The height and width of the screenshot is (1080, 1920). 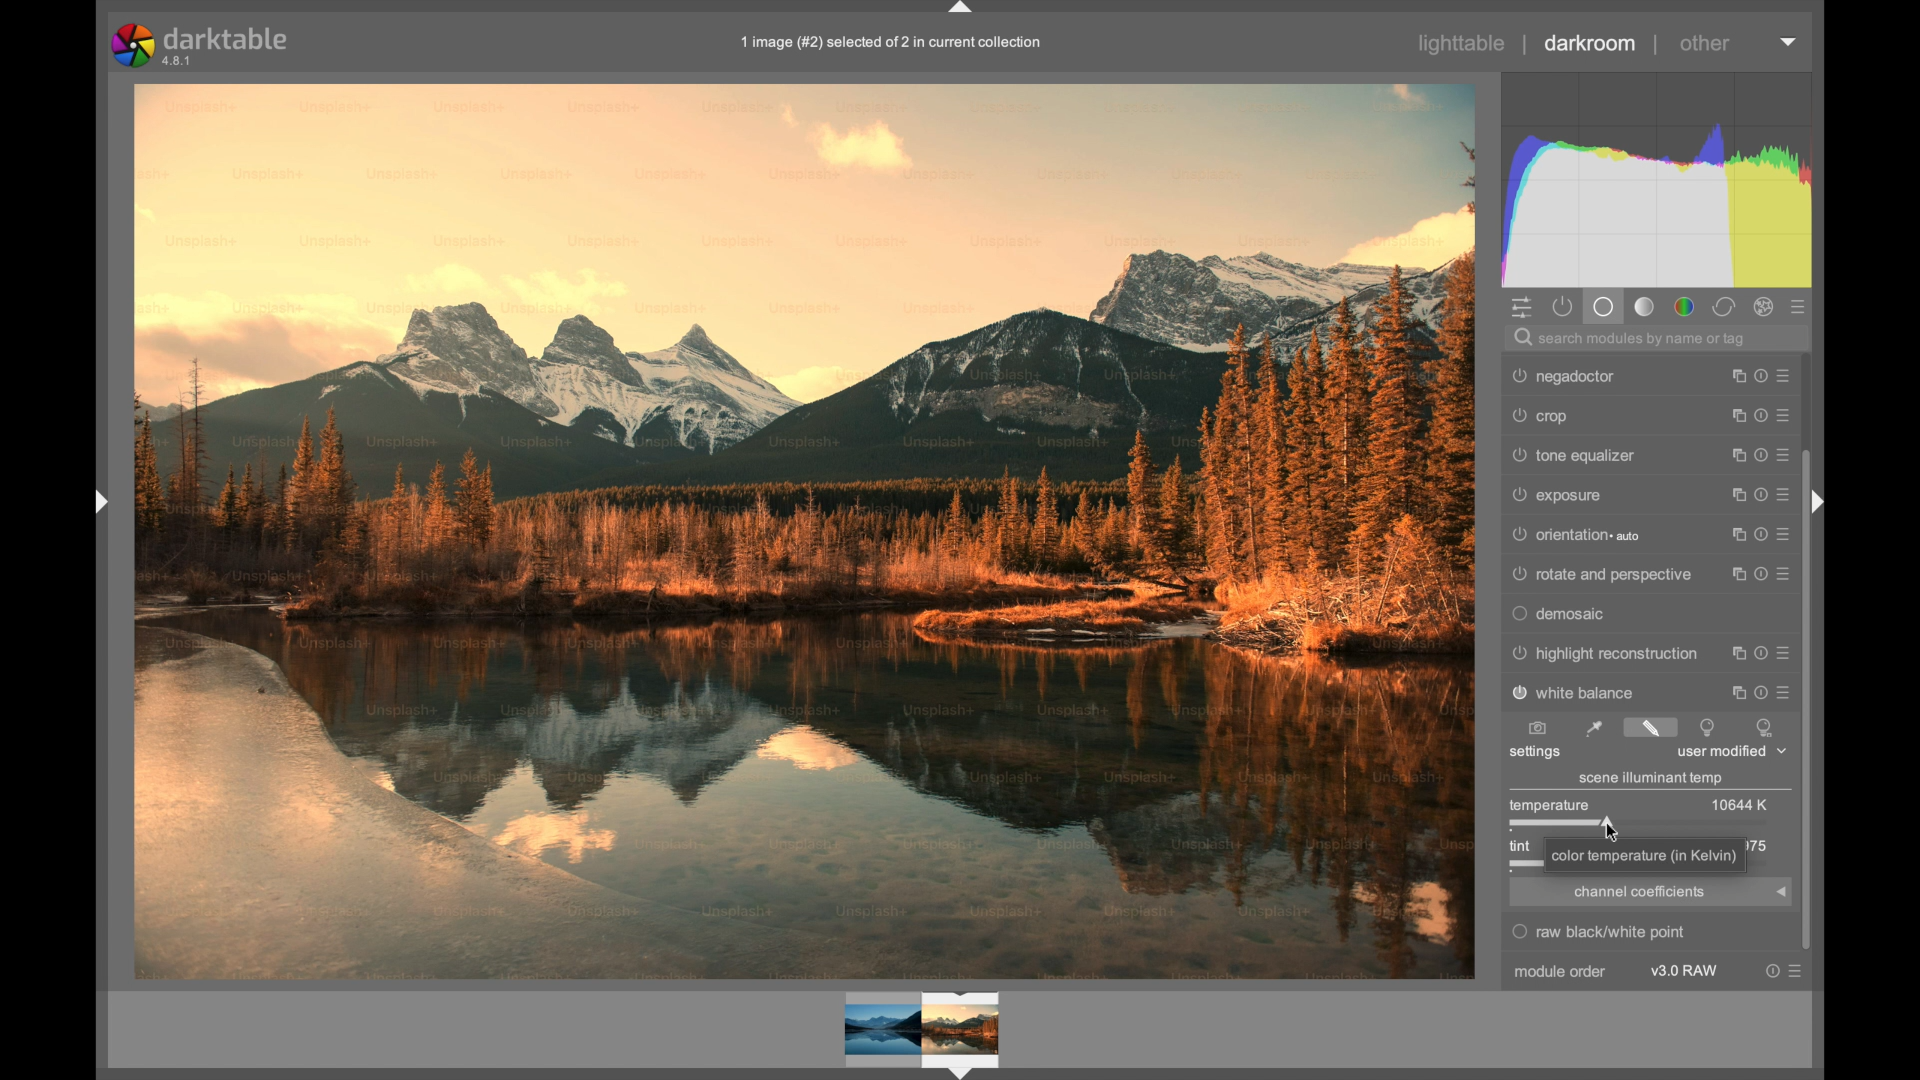 What do you see at coordinates (1734, 752) in the screenshot?
I see `user modified dropdown` at bounding box center [1734, 752].